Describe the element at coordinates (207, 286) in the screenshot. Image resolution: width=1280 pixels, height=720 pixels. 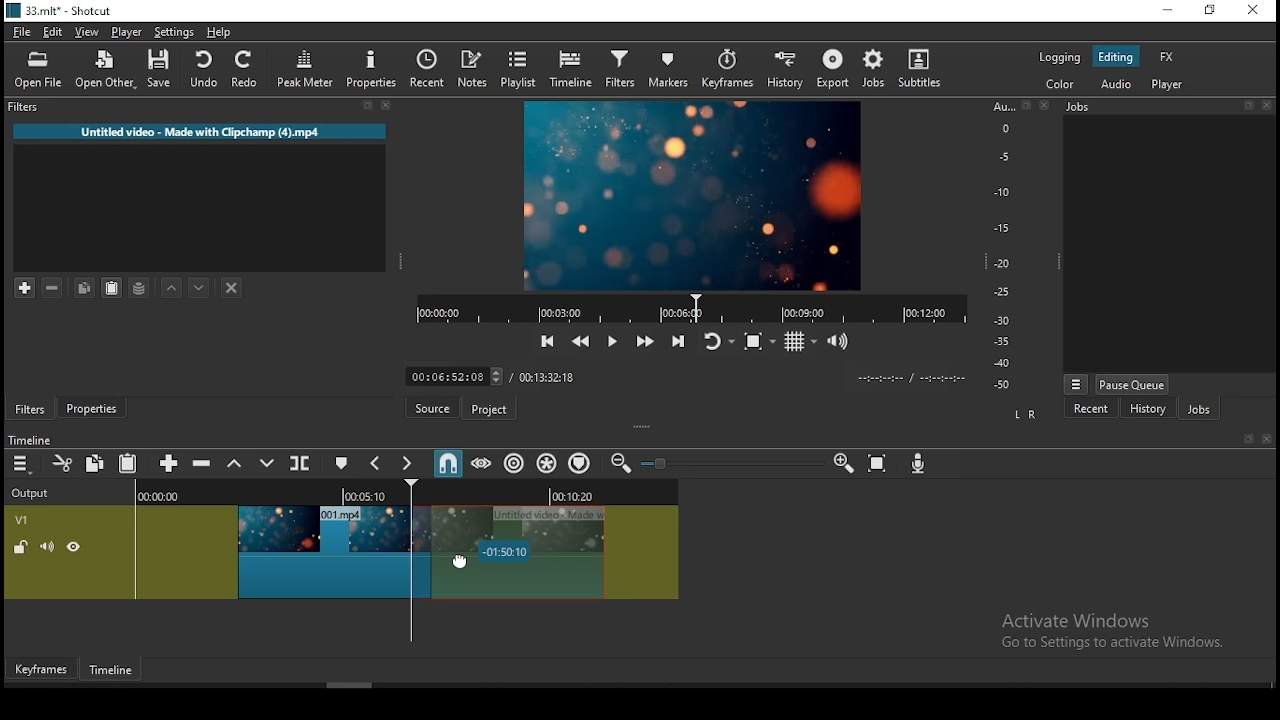
I see `move filter down` at that location.